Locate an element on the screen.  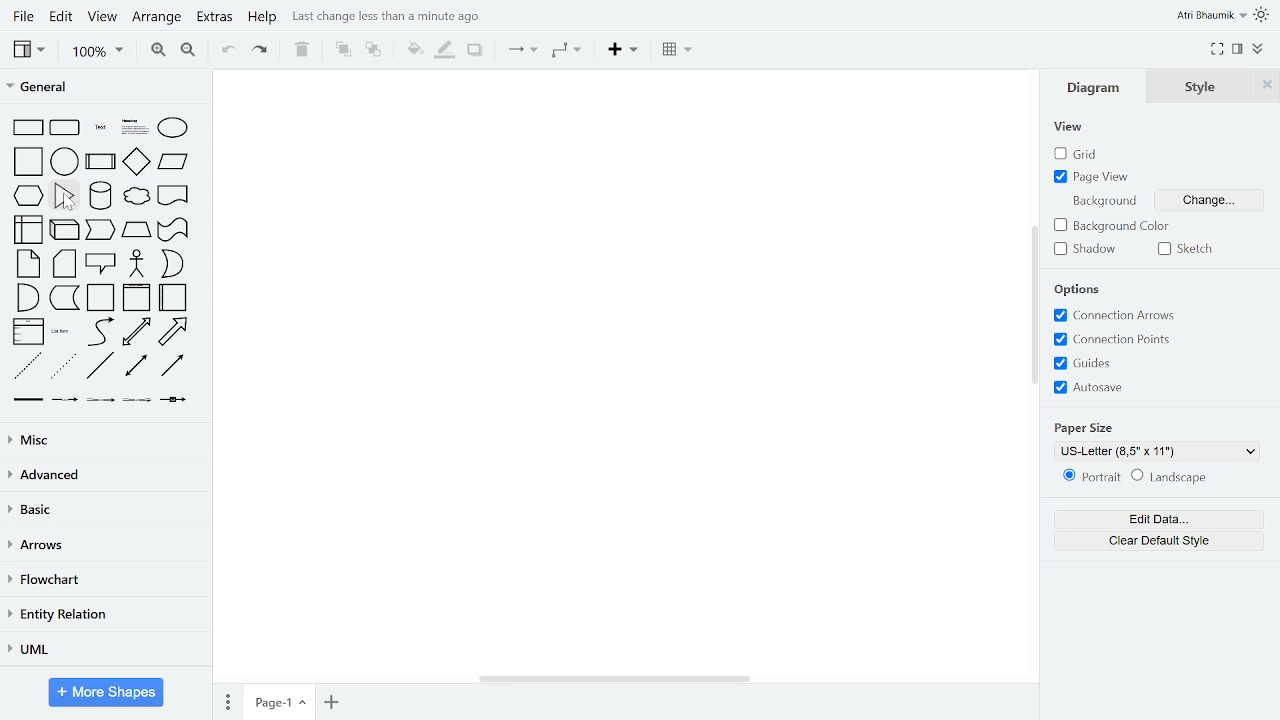
zoom out is located at coordinates (187, 51).